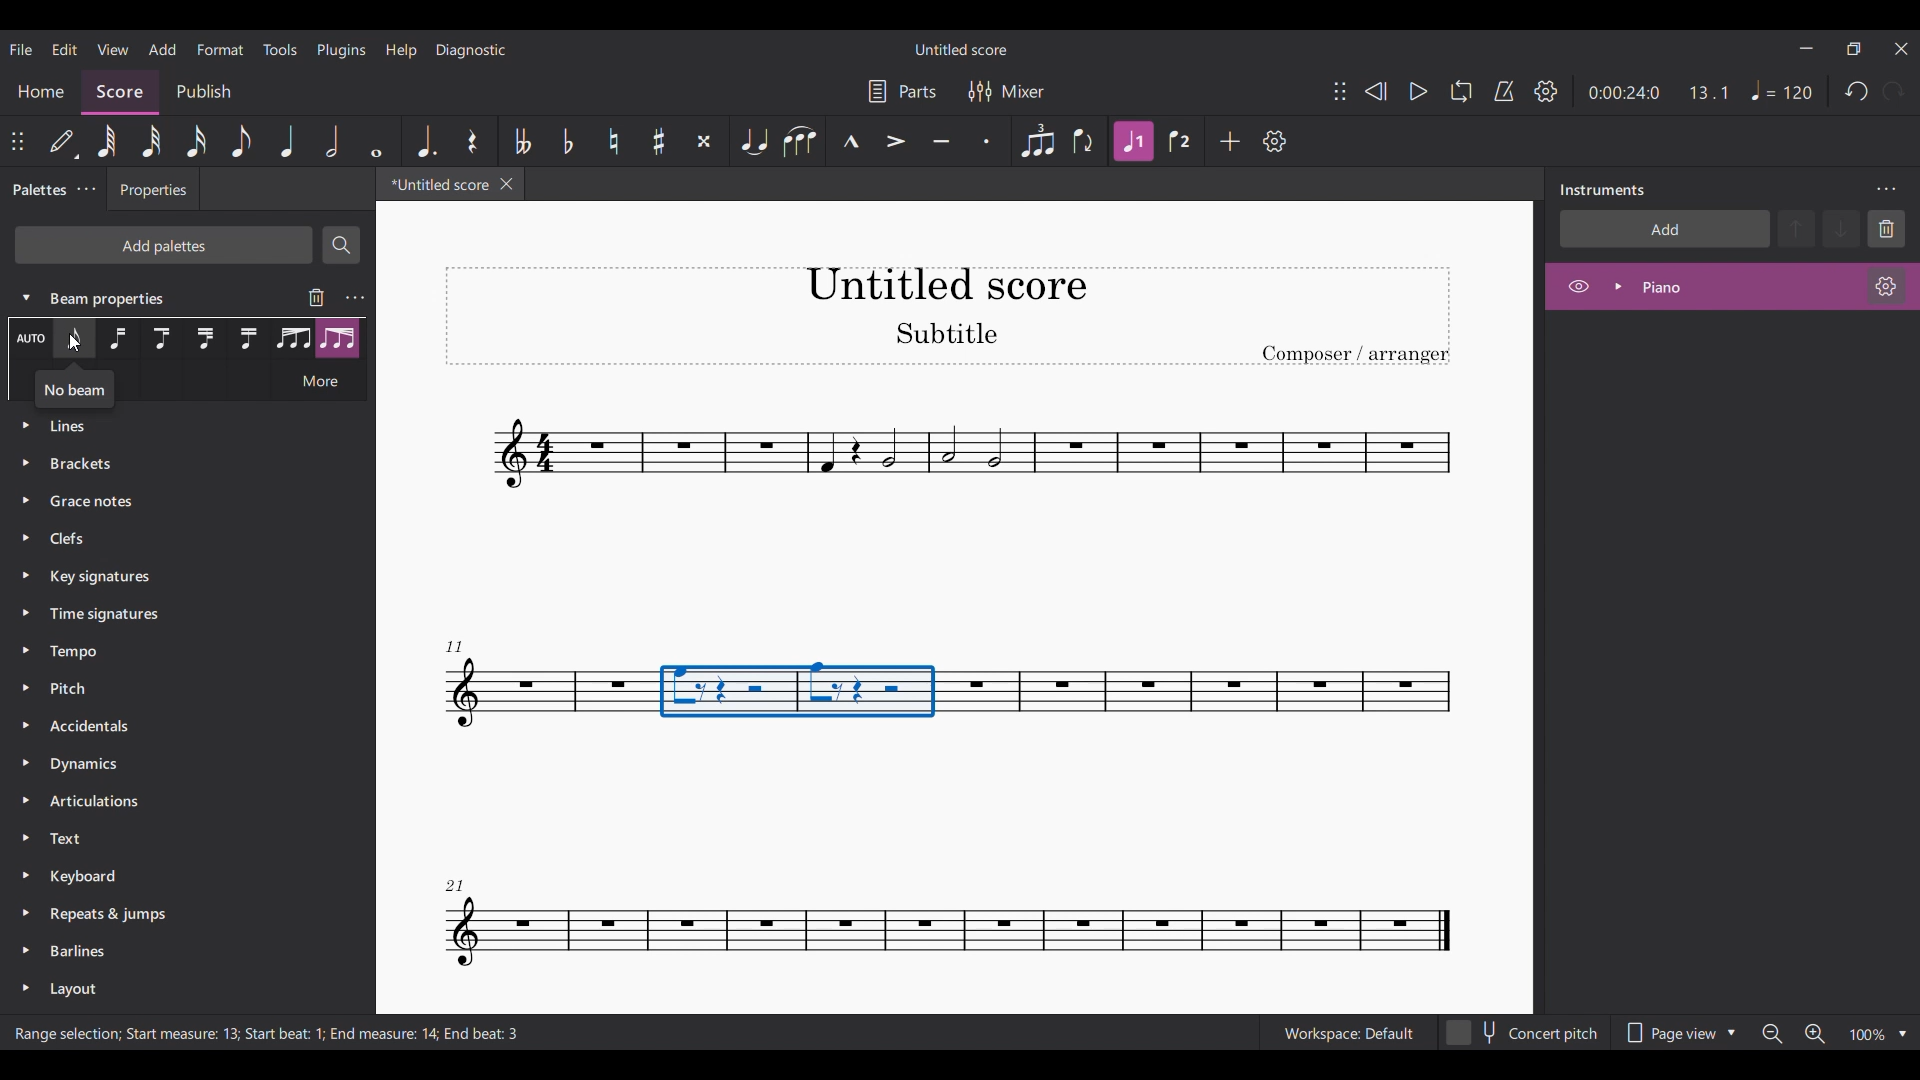 This screenshot has height=1080, width=1920. I want to click on Whole note , so click(376, 140).